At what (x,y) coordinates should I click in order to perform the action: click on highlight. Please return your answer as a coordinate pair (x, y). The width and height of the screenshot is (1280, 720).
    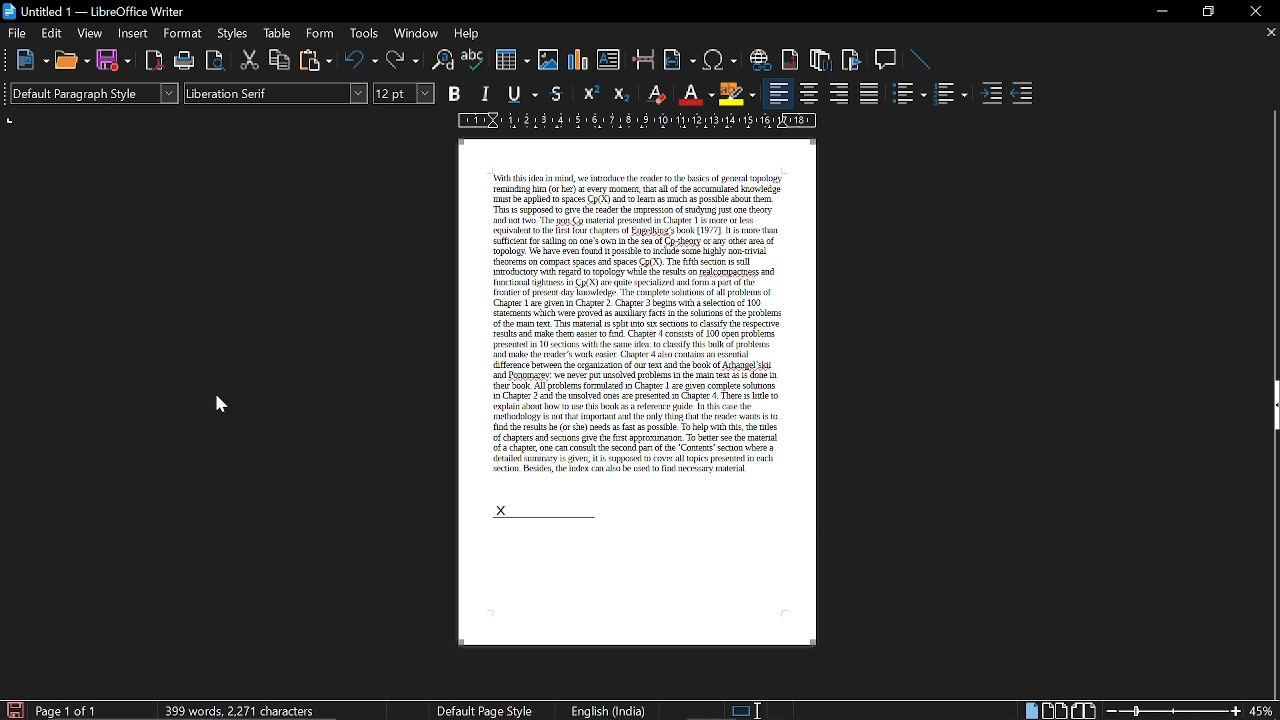
    Looking at the image, I should click on (737, 94).